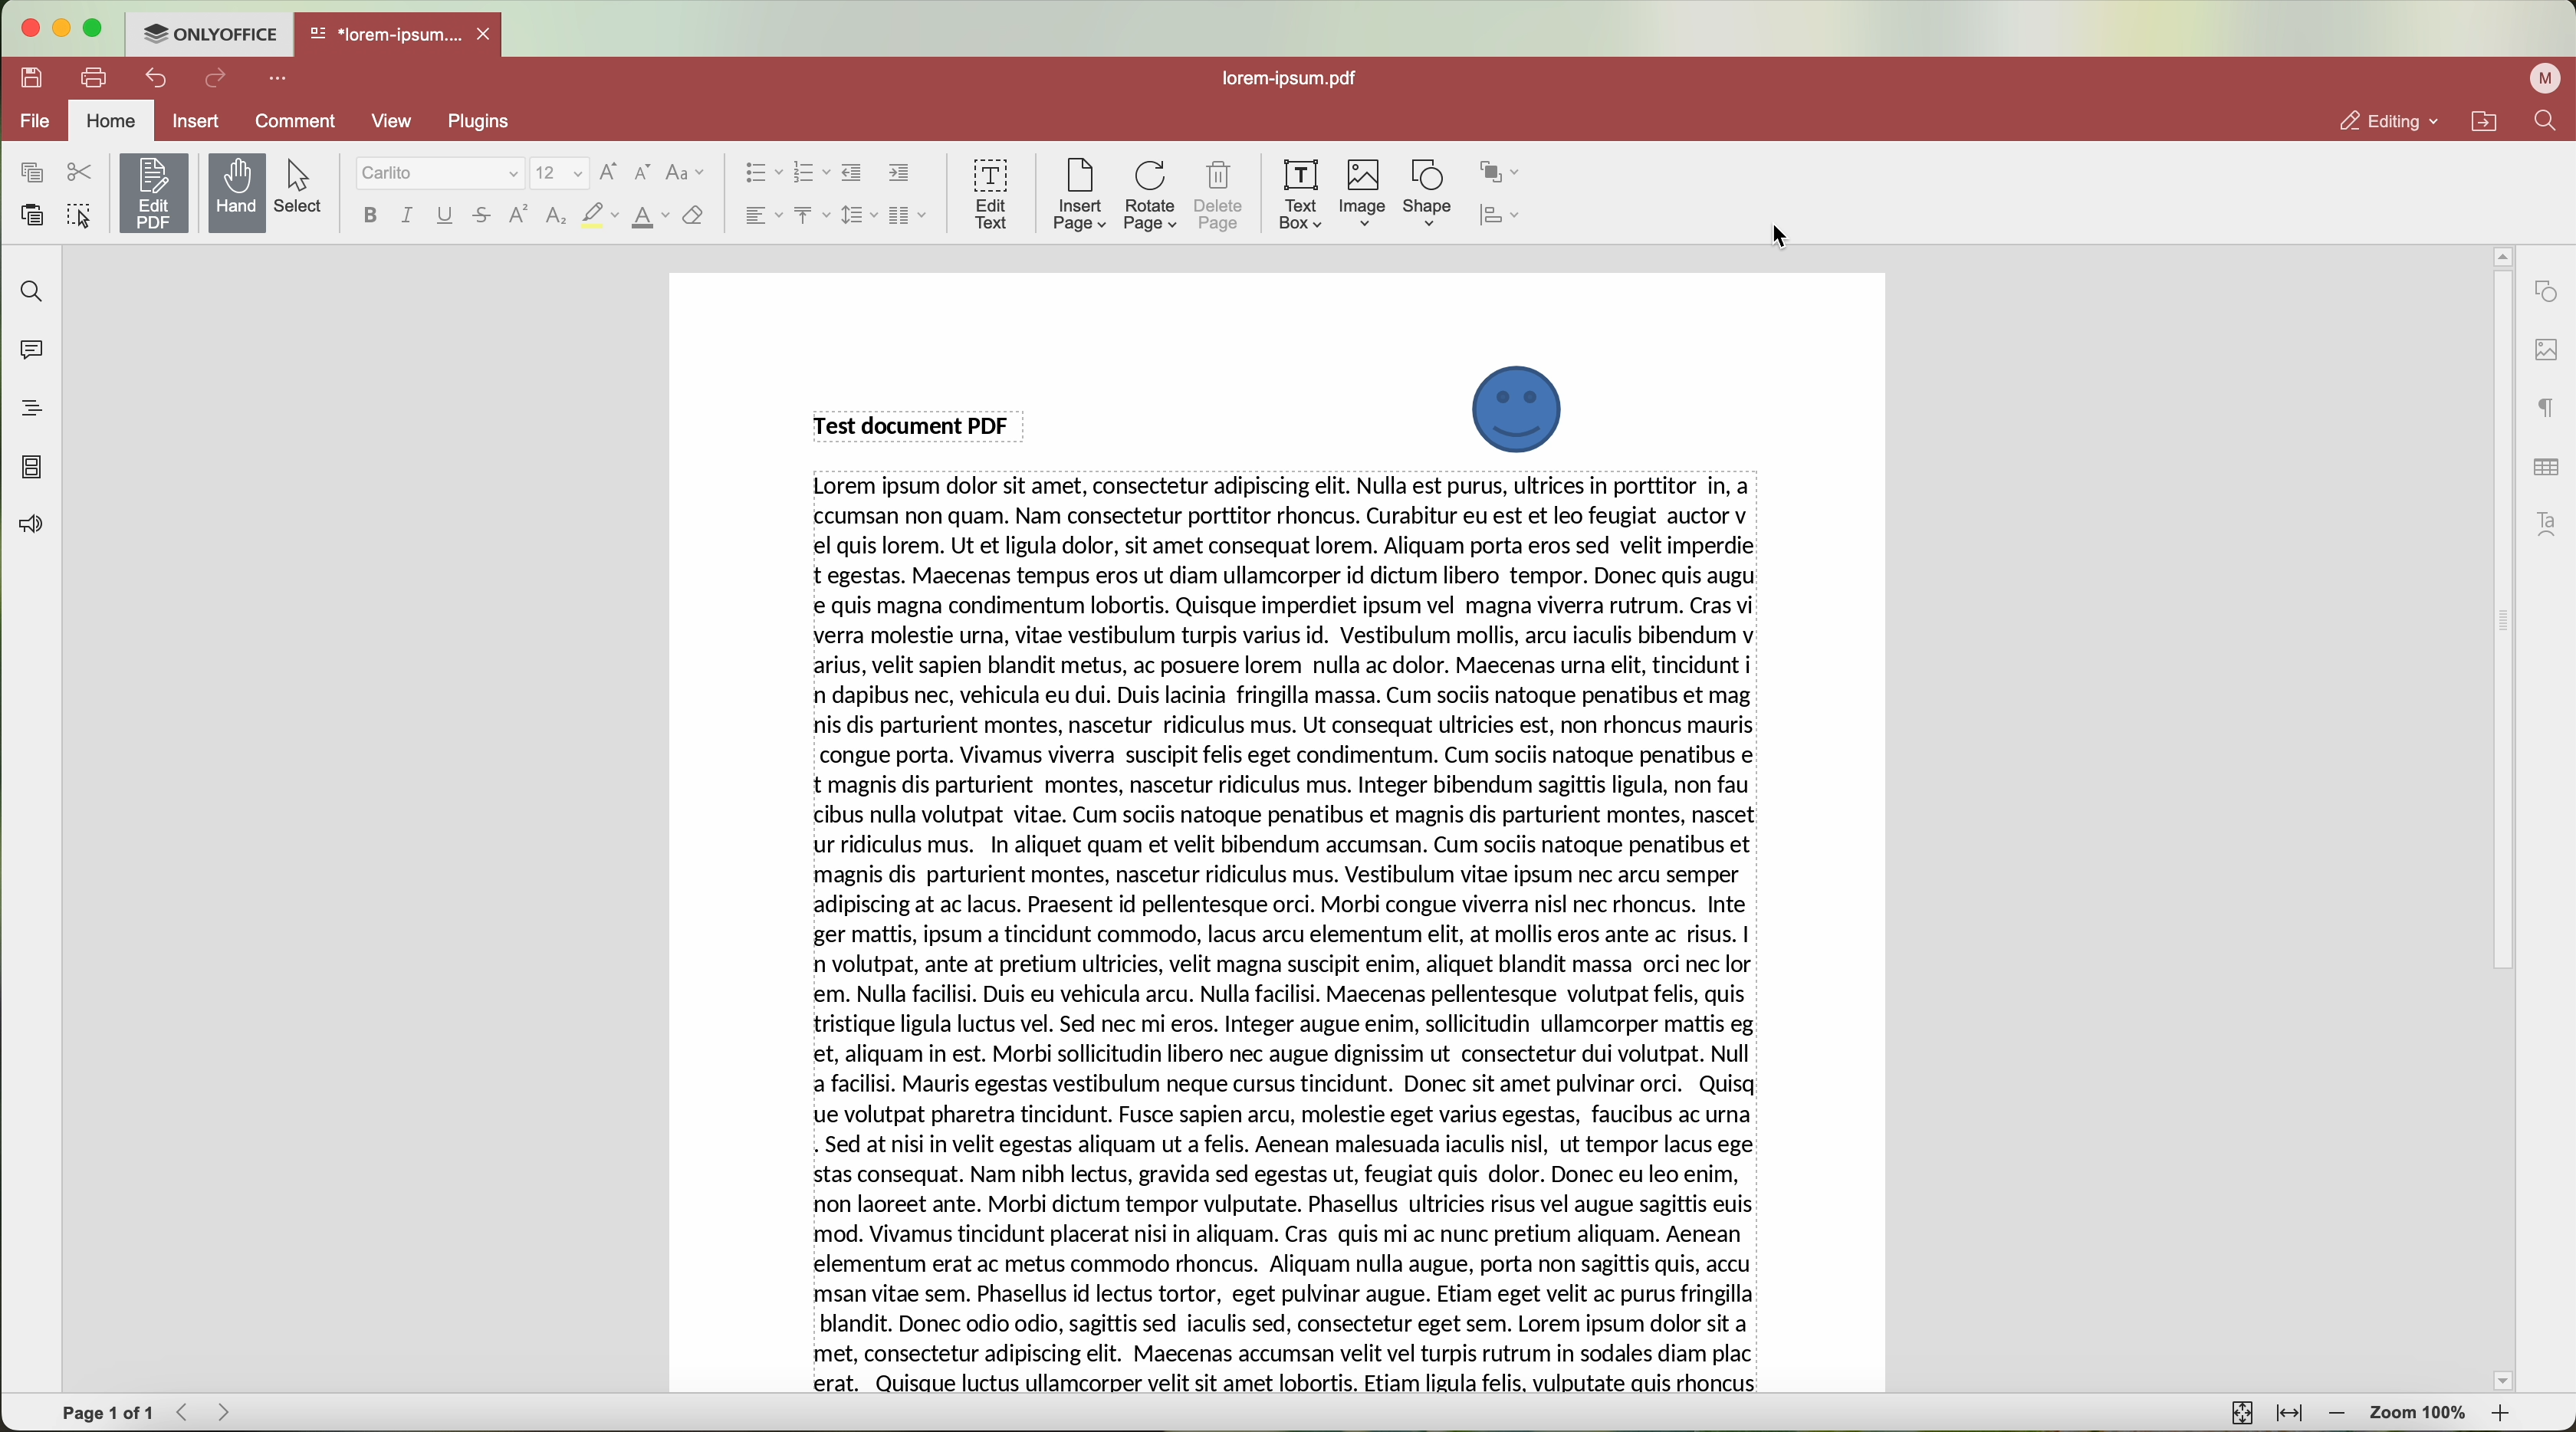  I want to click on fit to page, so click(2239, 1413).